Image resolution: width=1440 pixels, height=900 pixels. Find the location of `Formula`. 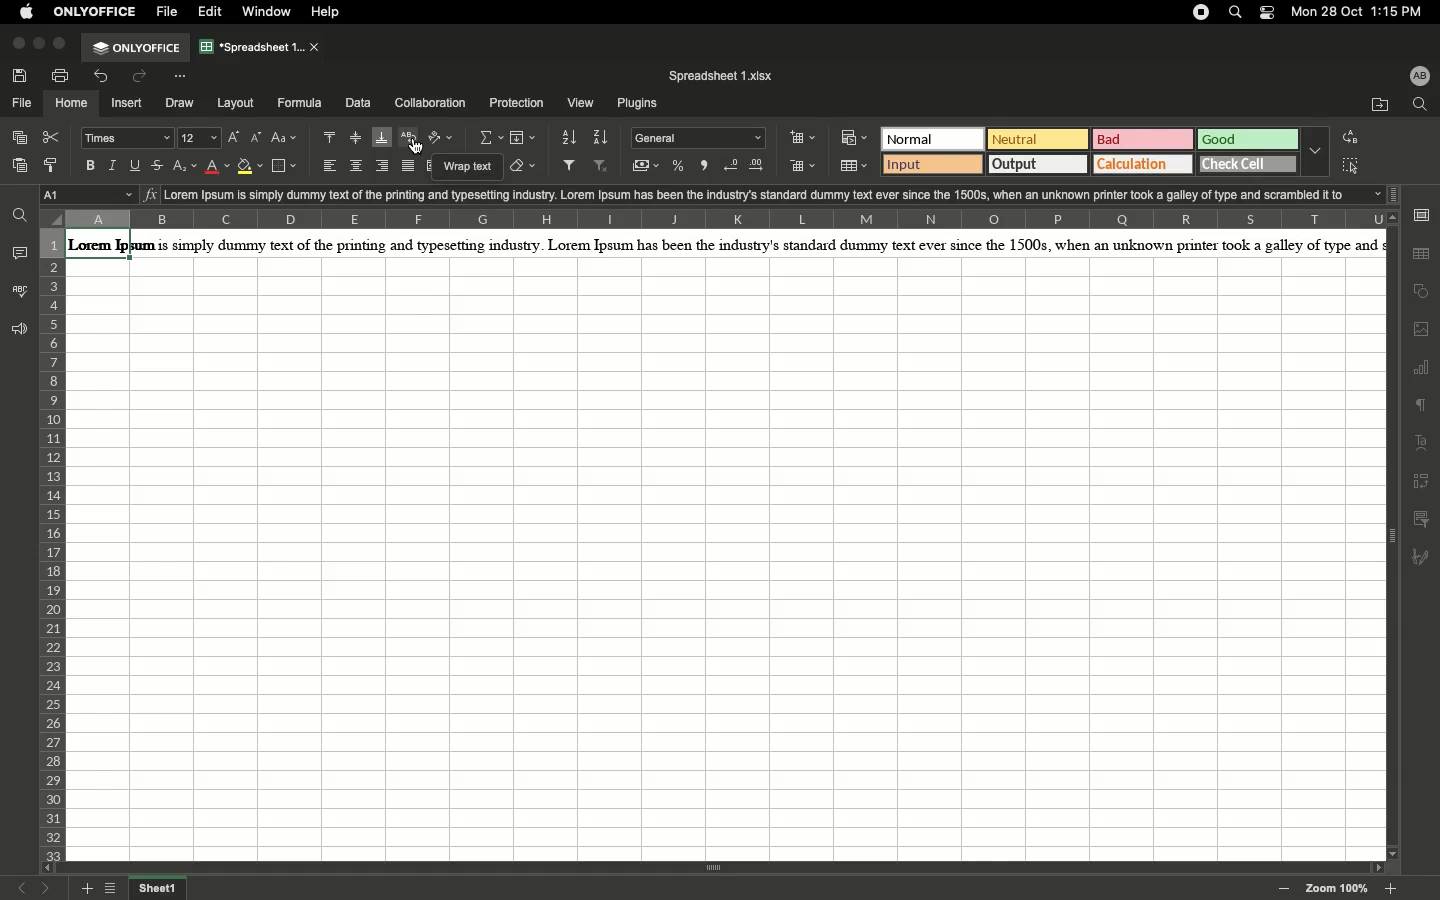

Formula is located at coordinates (300, 104).